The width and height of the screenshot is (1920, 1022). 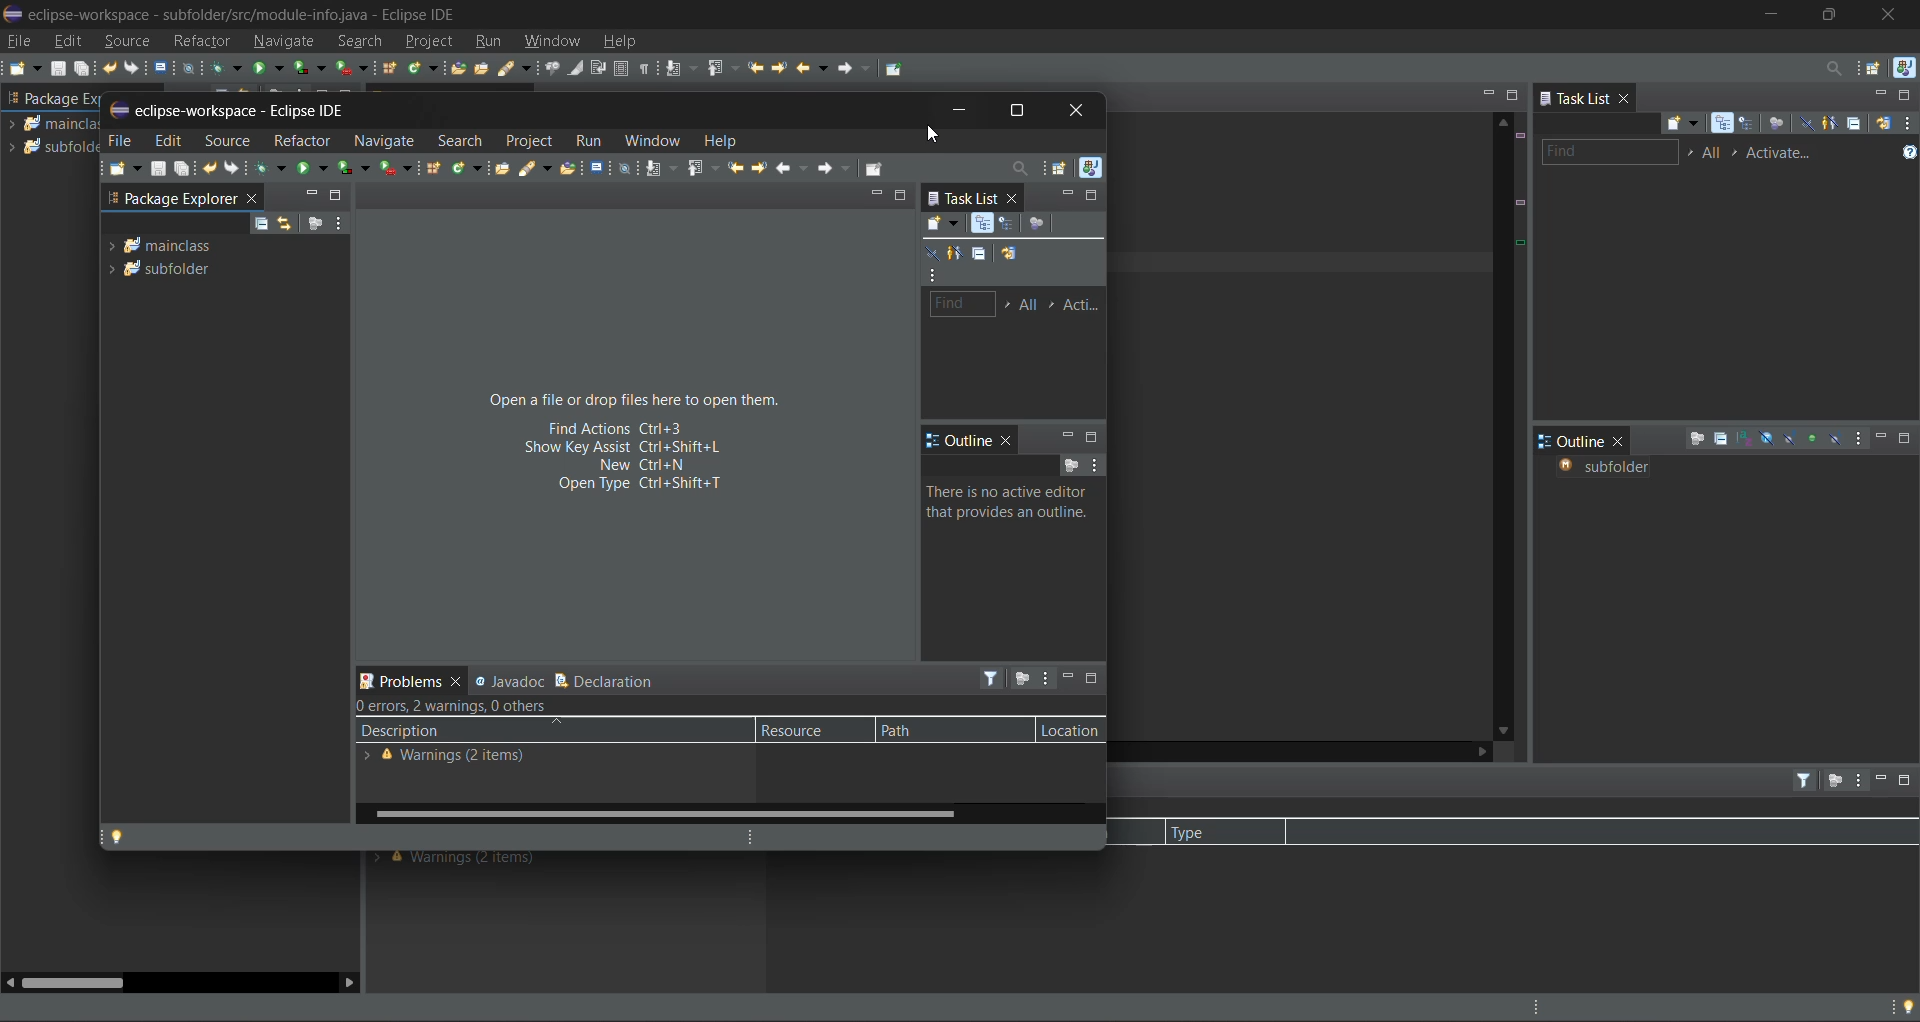 I want to click on horizontal scroll bar, so click(x=665, y=815).